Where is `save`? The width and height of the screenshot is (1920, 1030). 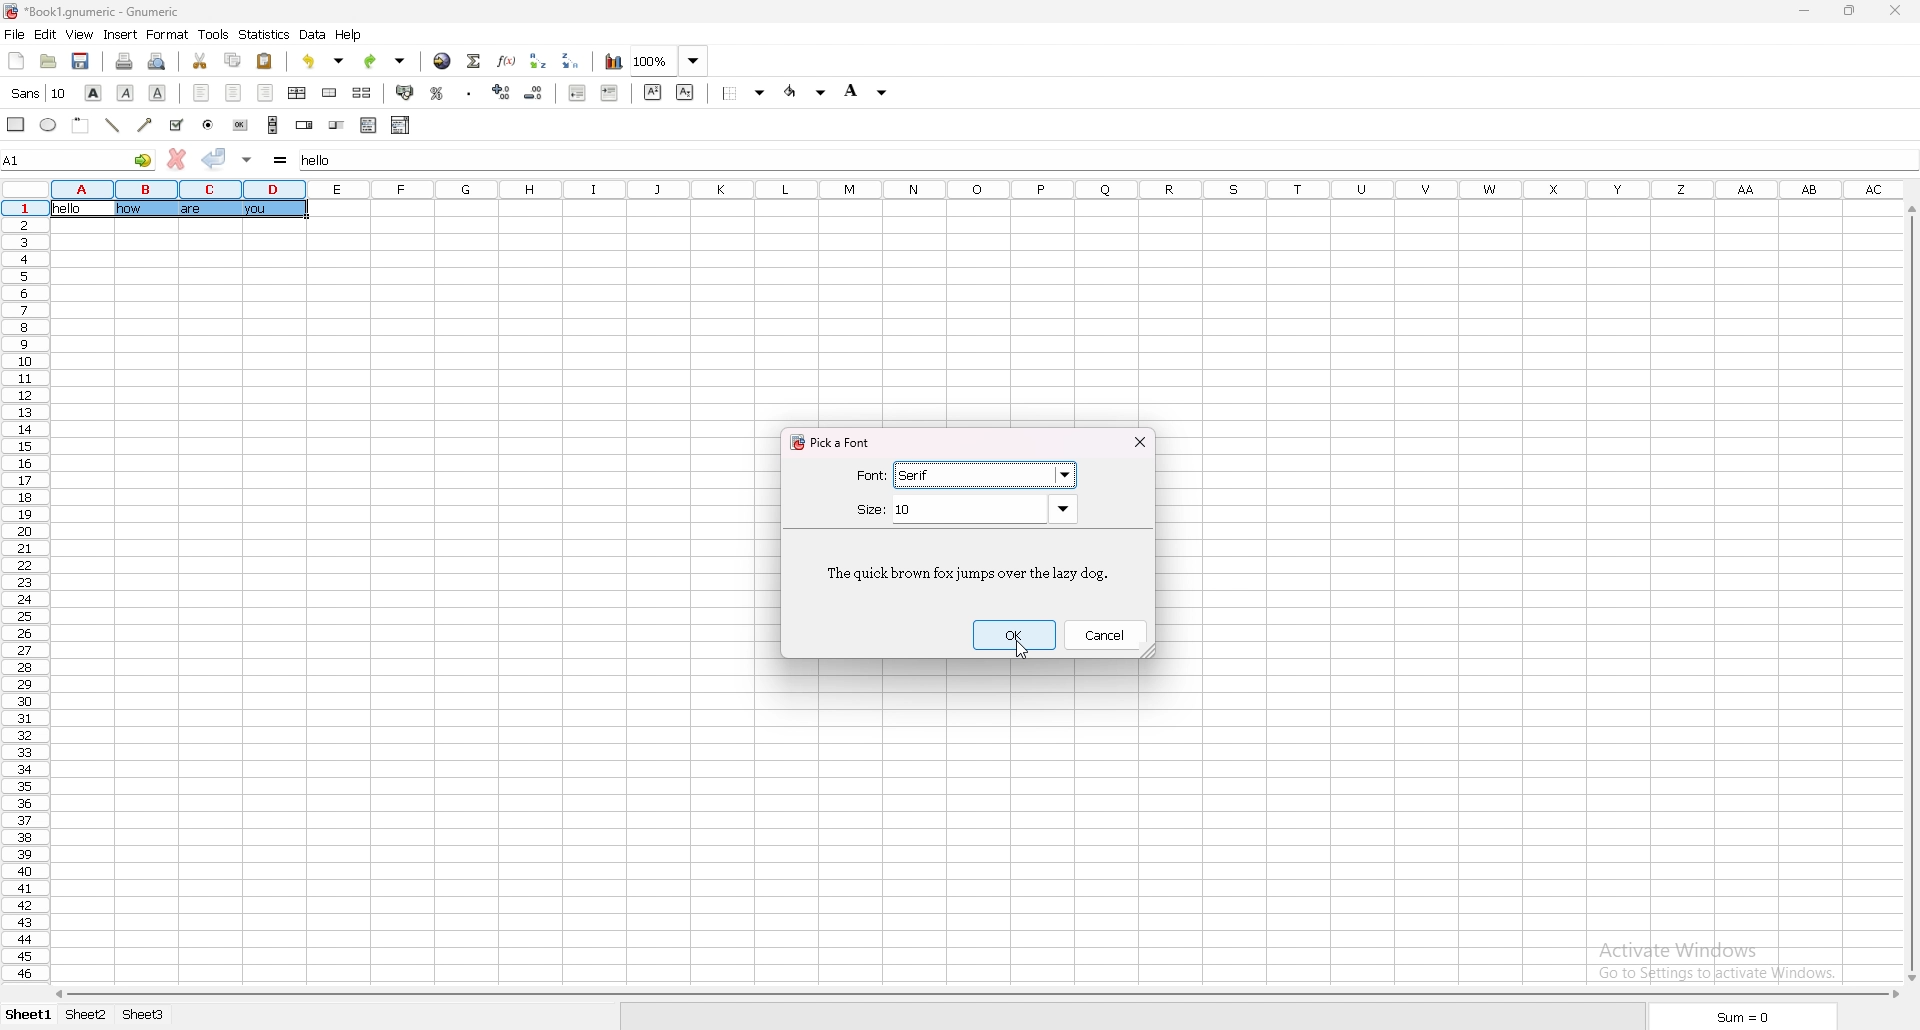
save is located at coordinates (82, 61).